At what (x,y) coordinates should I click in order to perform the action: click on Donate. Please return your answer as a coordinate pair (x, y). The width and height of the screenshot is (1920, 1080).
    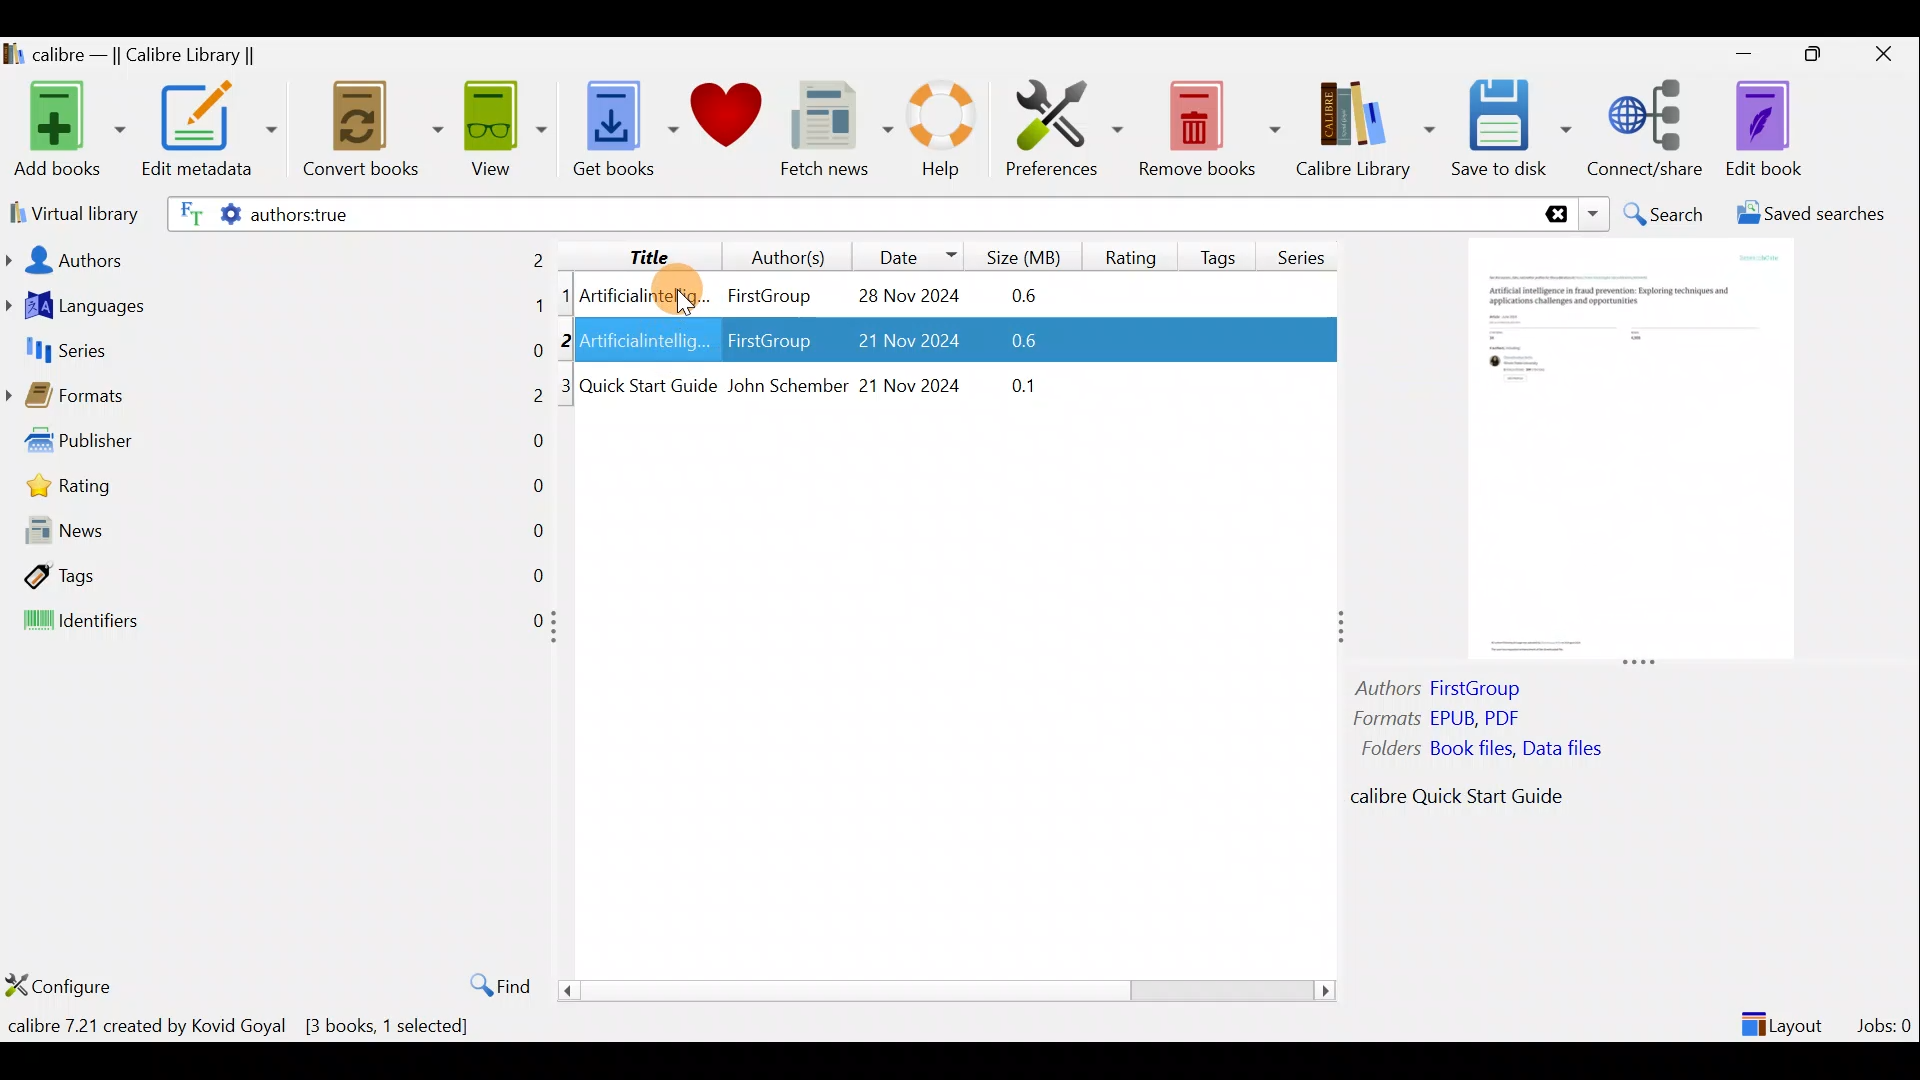
    Looking at the image, I should click on (727, 122).